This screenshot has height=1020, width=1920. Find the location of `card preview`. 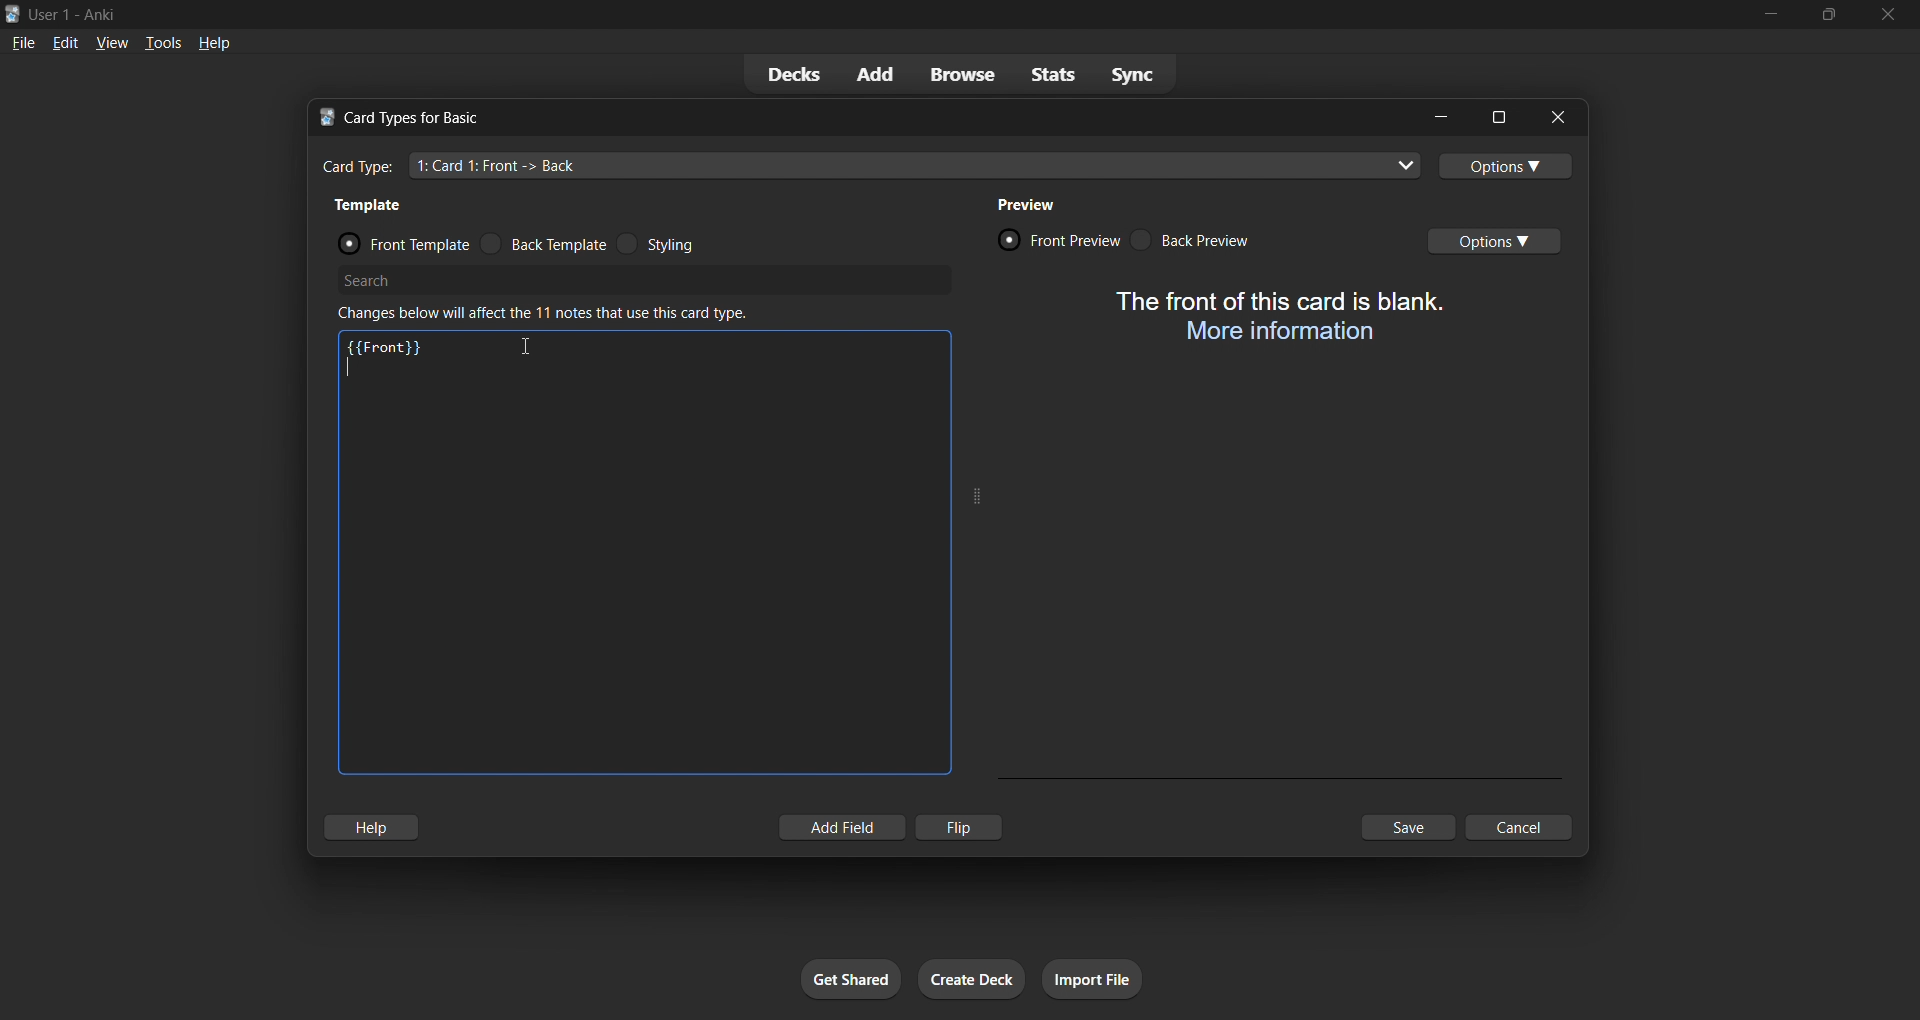

card preview is located at coordinates (1274, 318).